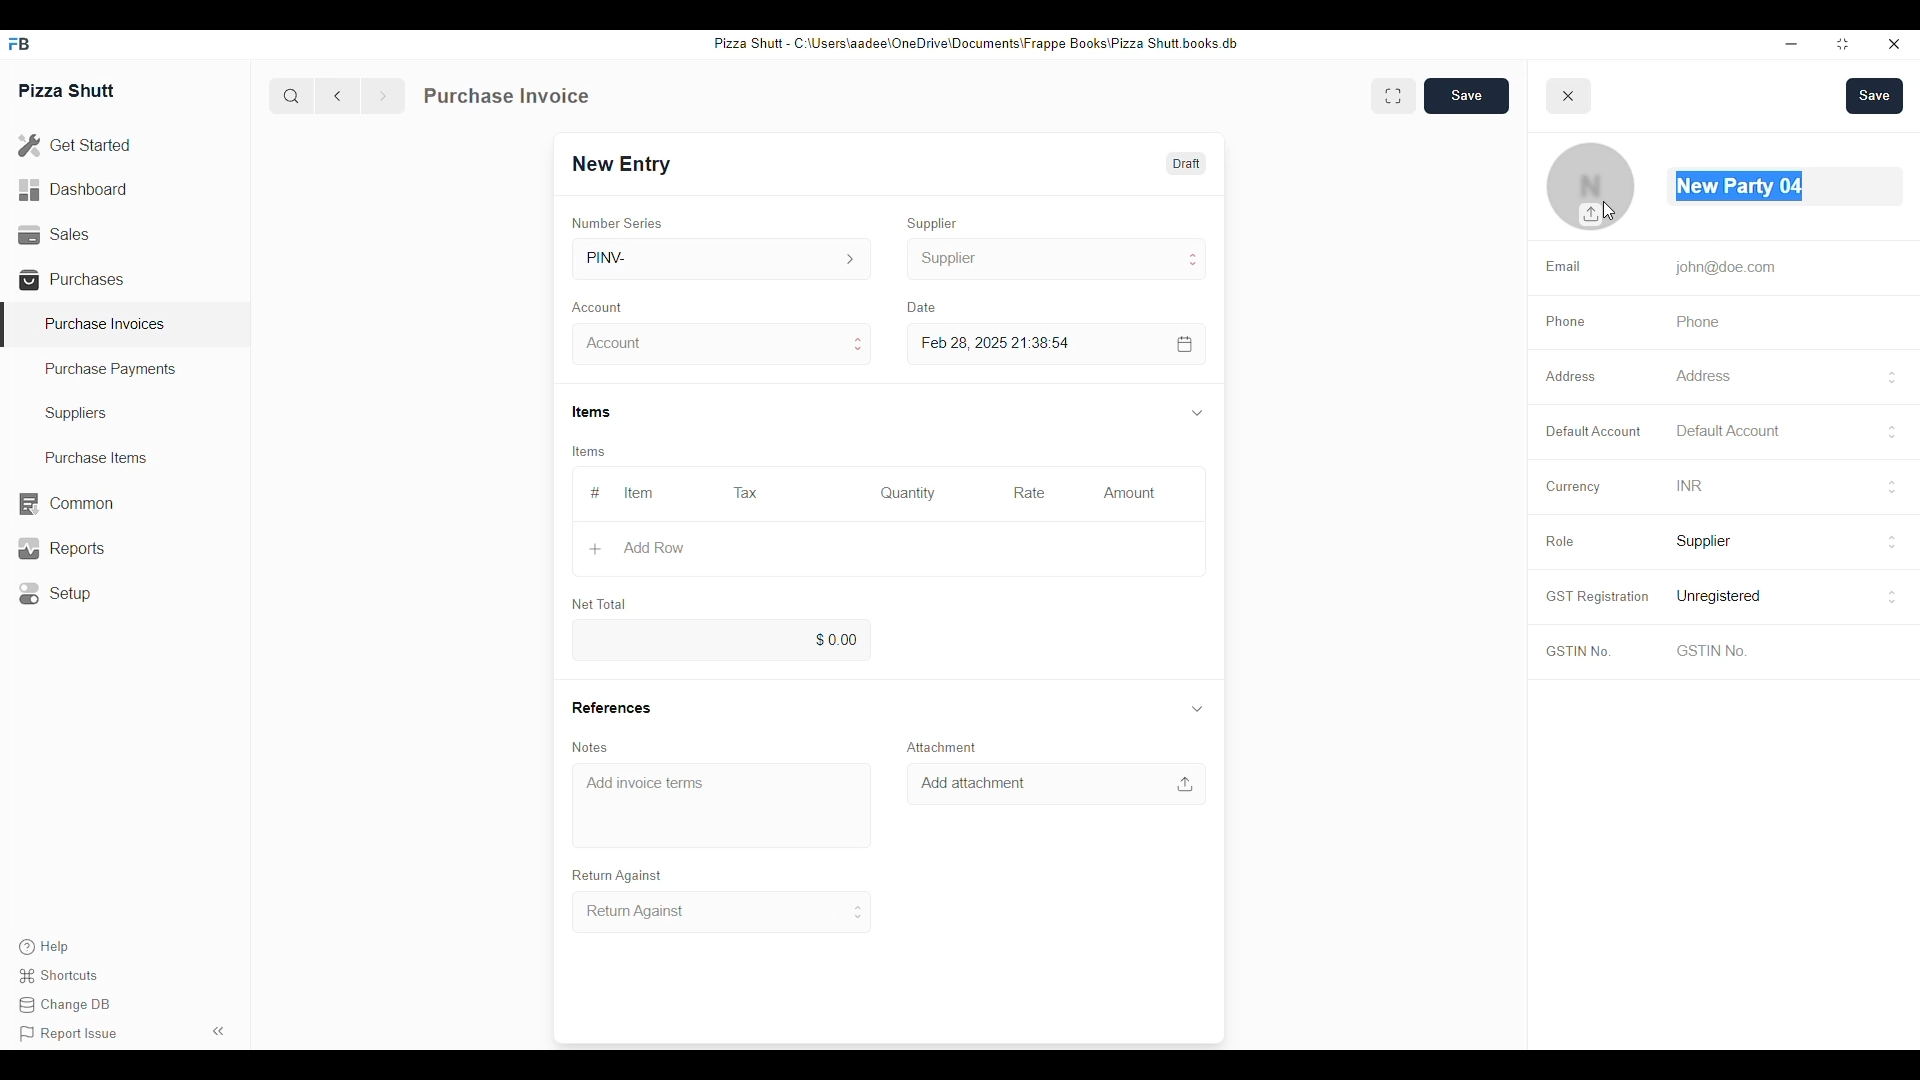  What do you see at coordinates (1891, 378) in the screenshot?
I see `buttons` at bounding box center [1891, 378].